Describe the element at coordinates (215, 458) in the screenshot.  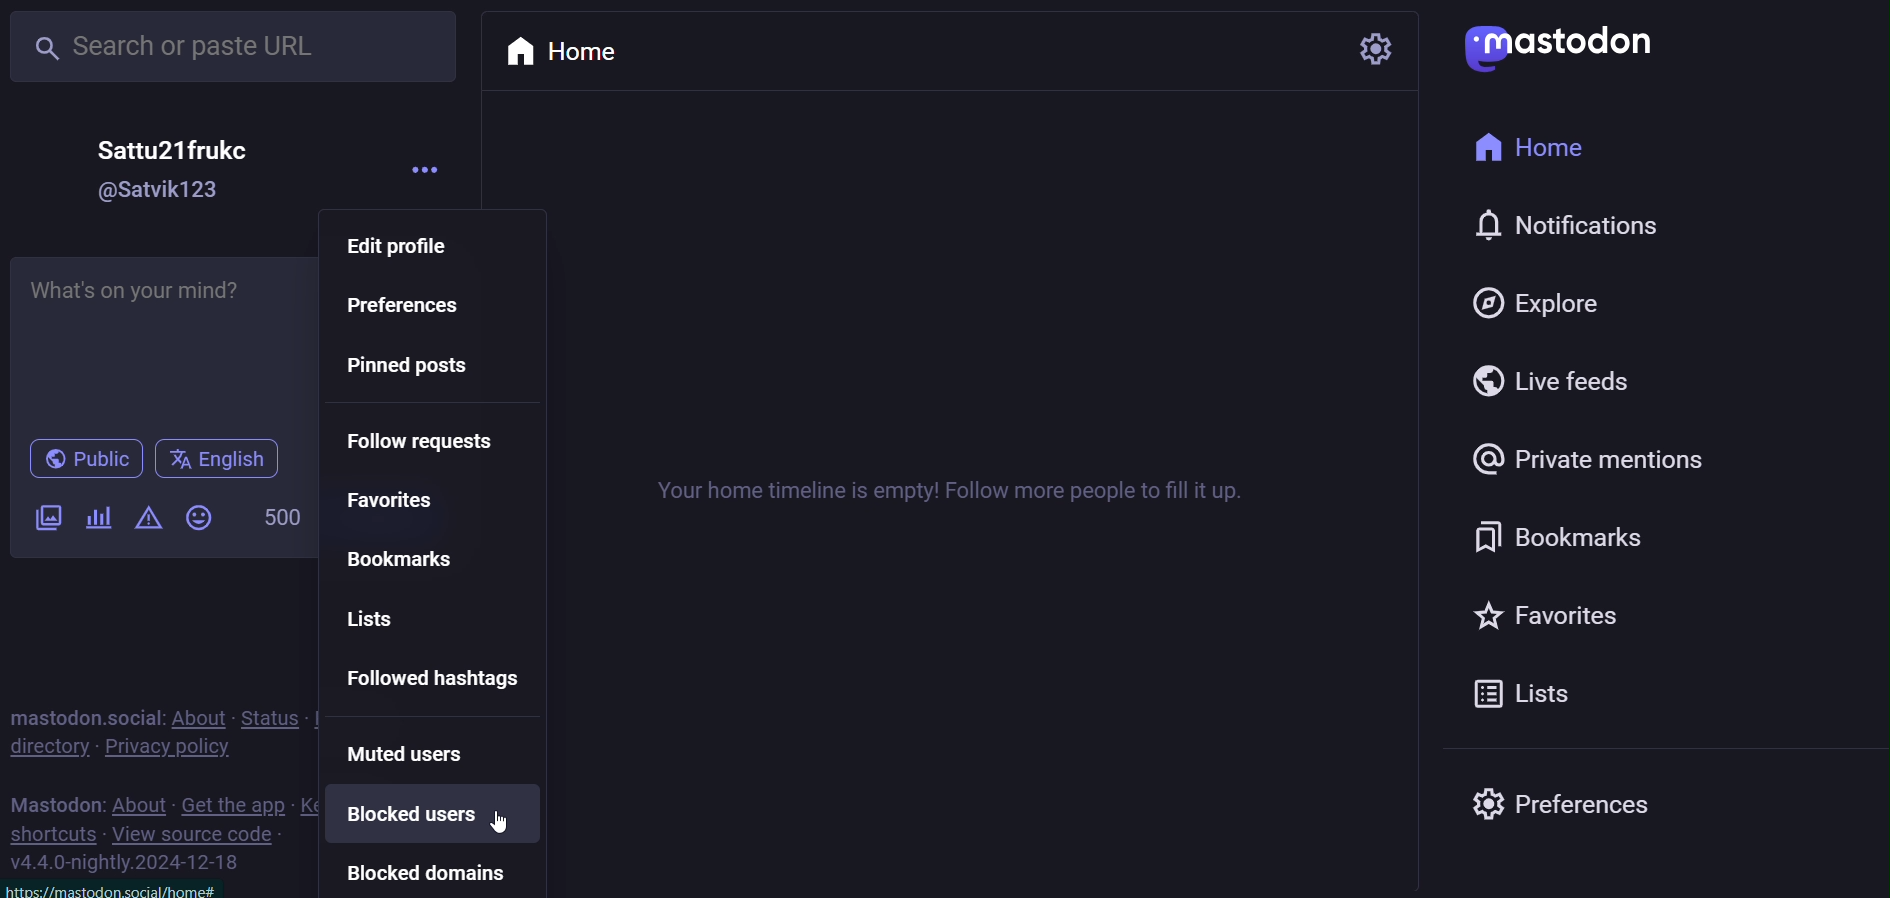
I see `english` at that location.